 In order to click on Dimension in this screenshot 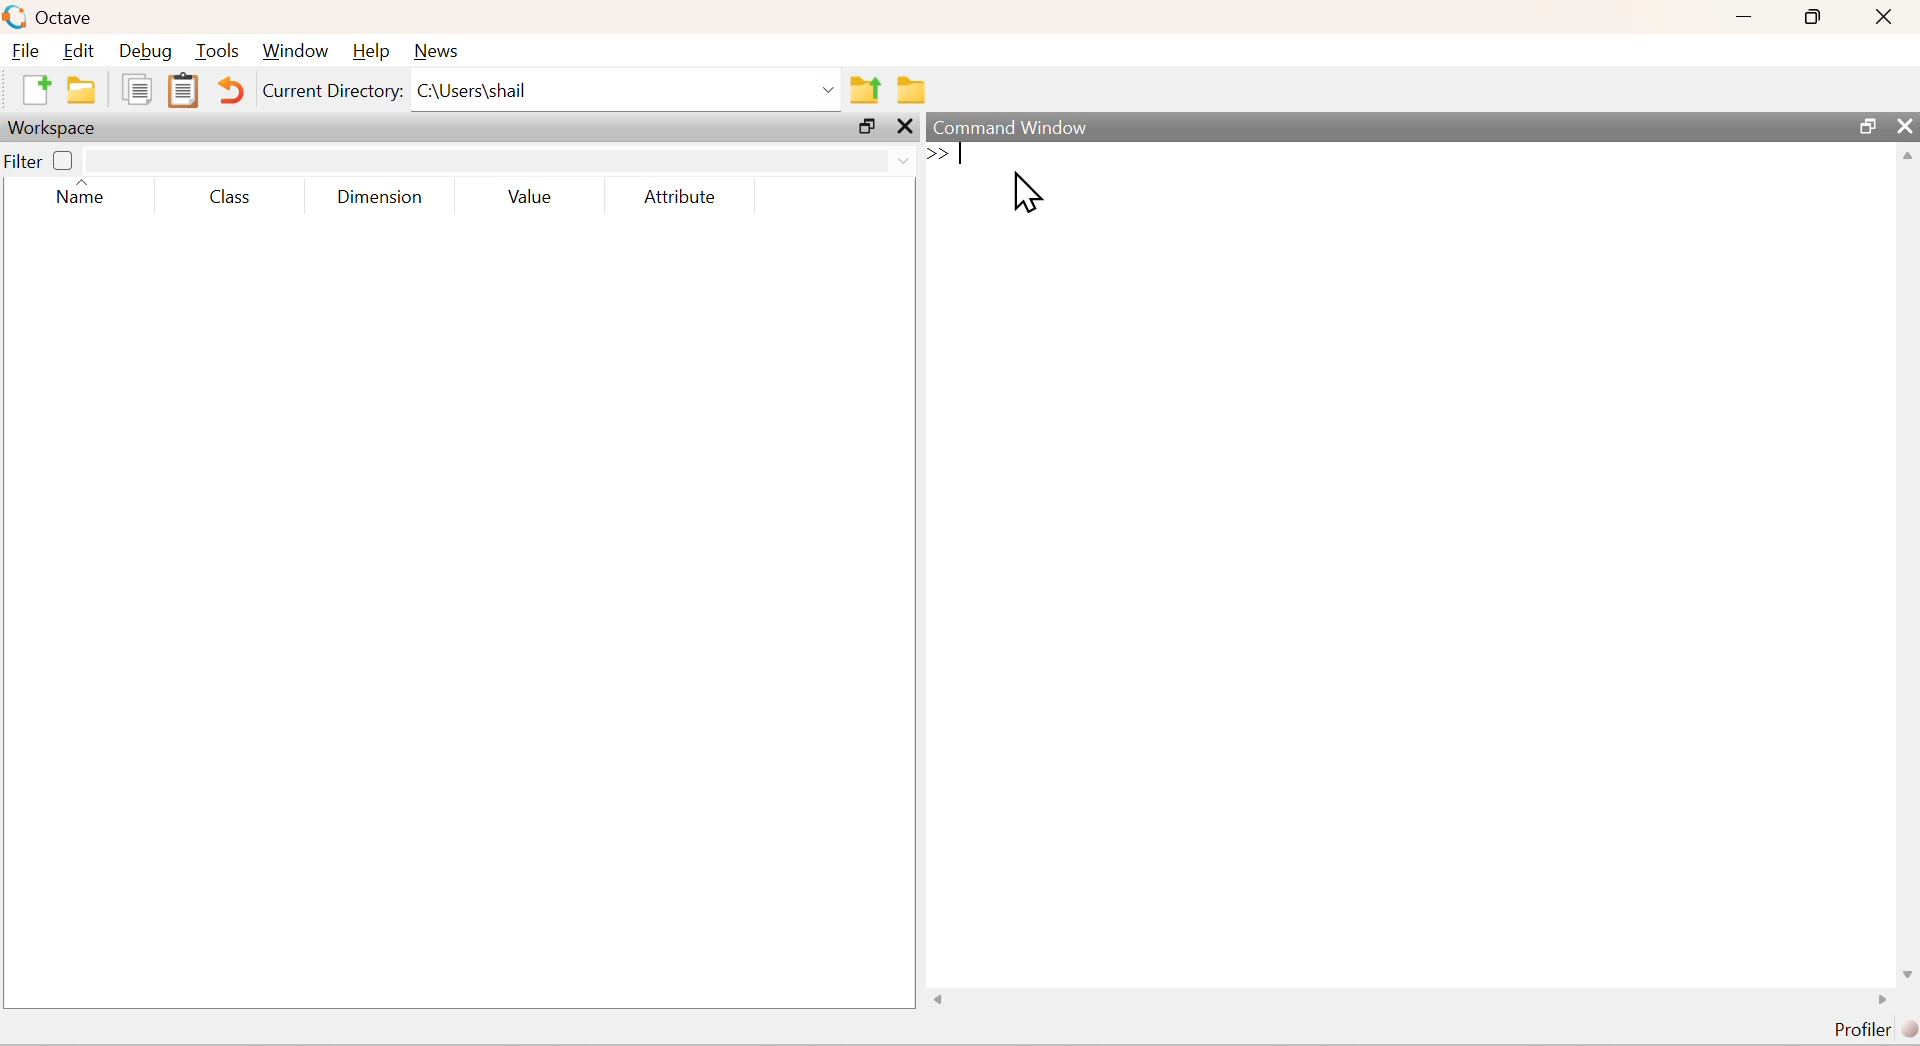, I will do `click(386, 194)`.